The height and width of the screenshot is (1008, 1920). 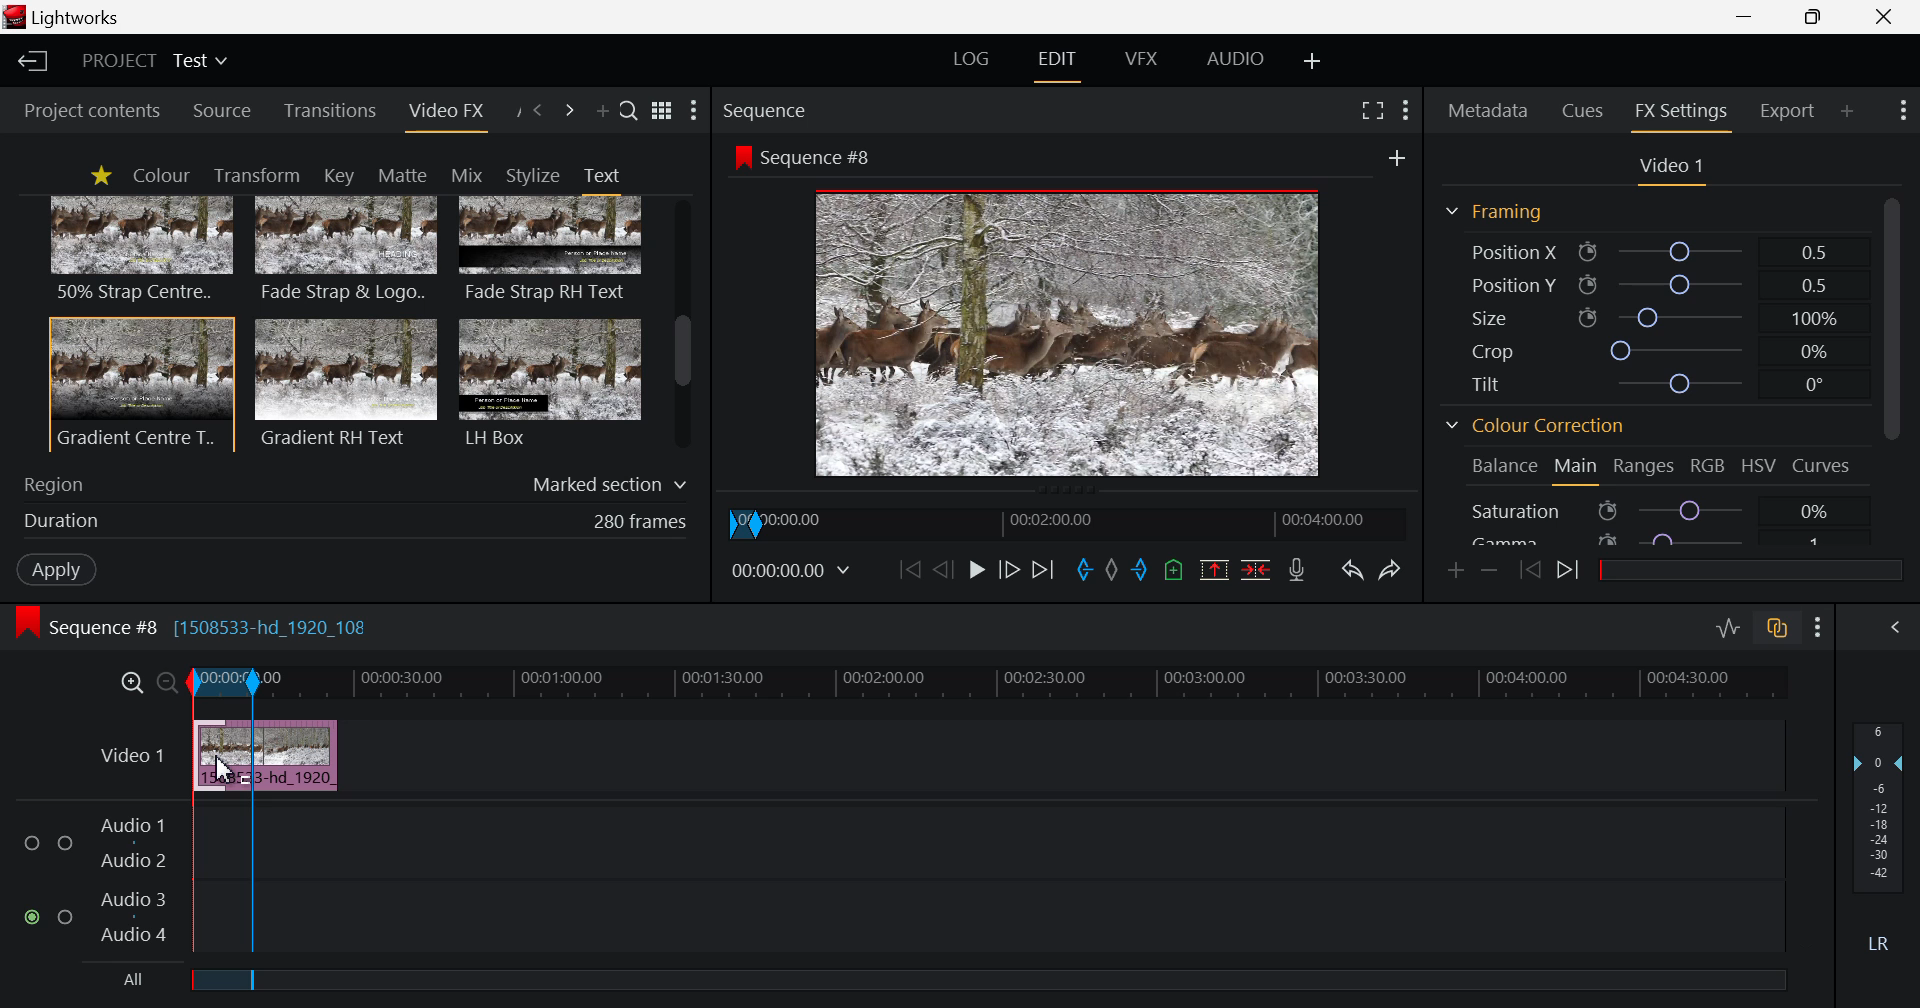 I want to click on Slip Change Made, so click(x=269, y=757).